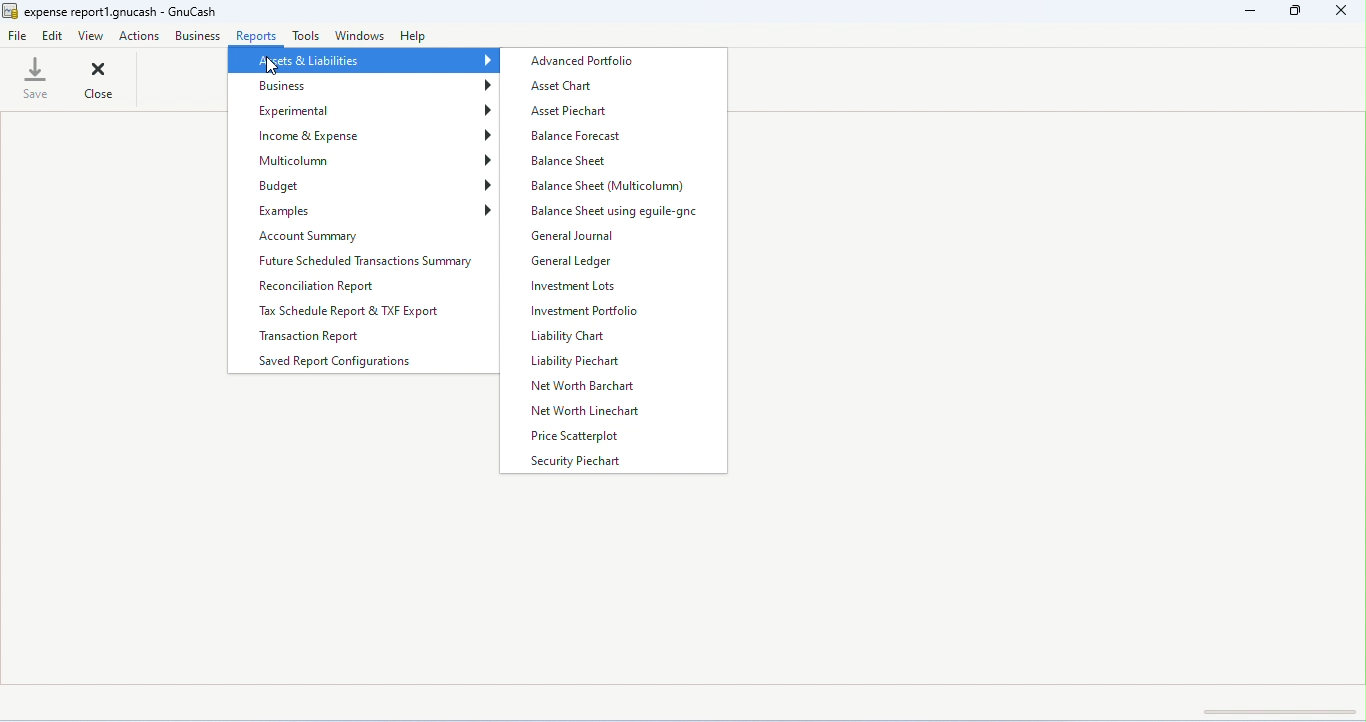  Describe the element at coordinates (334, 363) in the screenshot. I see `saved report configurations` at that location.